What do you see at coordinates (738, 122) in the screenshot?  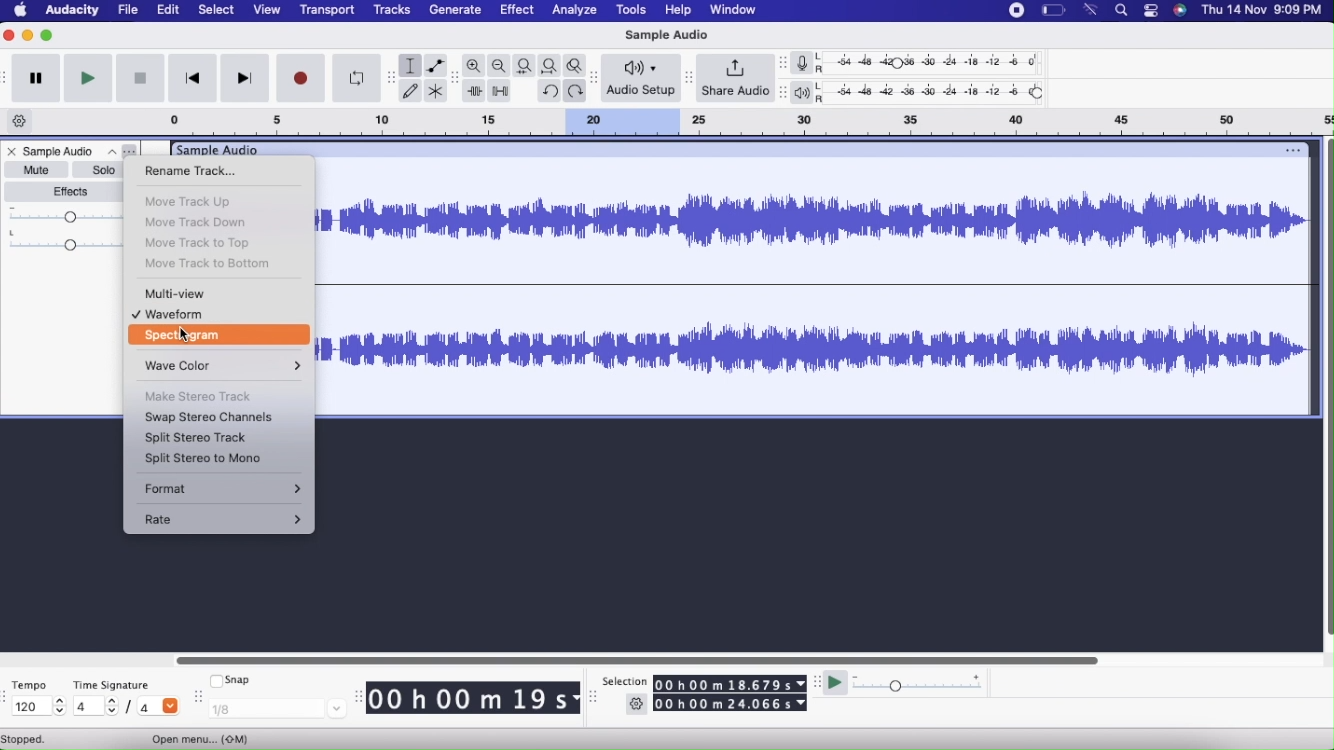 I see `Click and drag to define a looping region` at bounding box center [738, 122].